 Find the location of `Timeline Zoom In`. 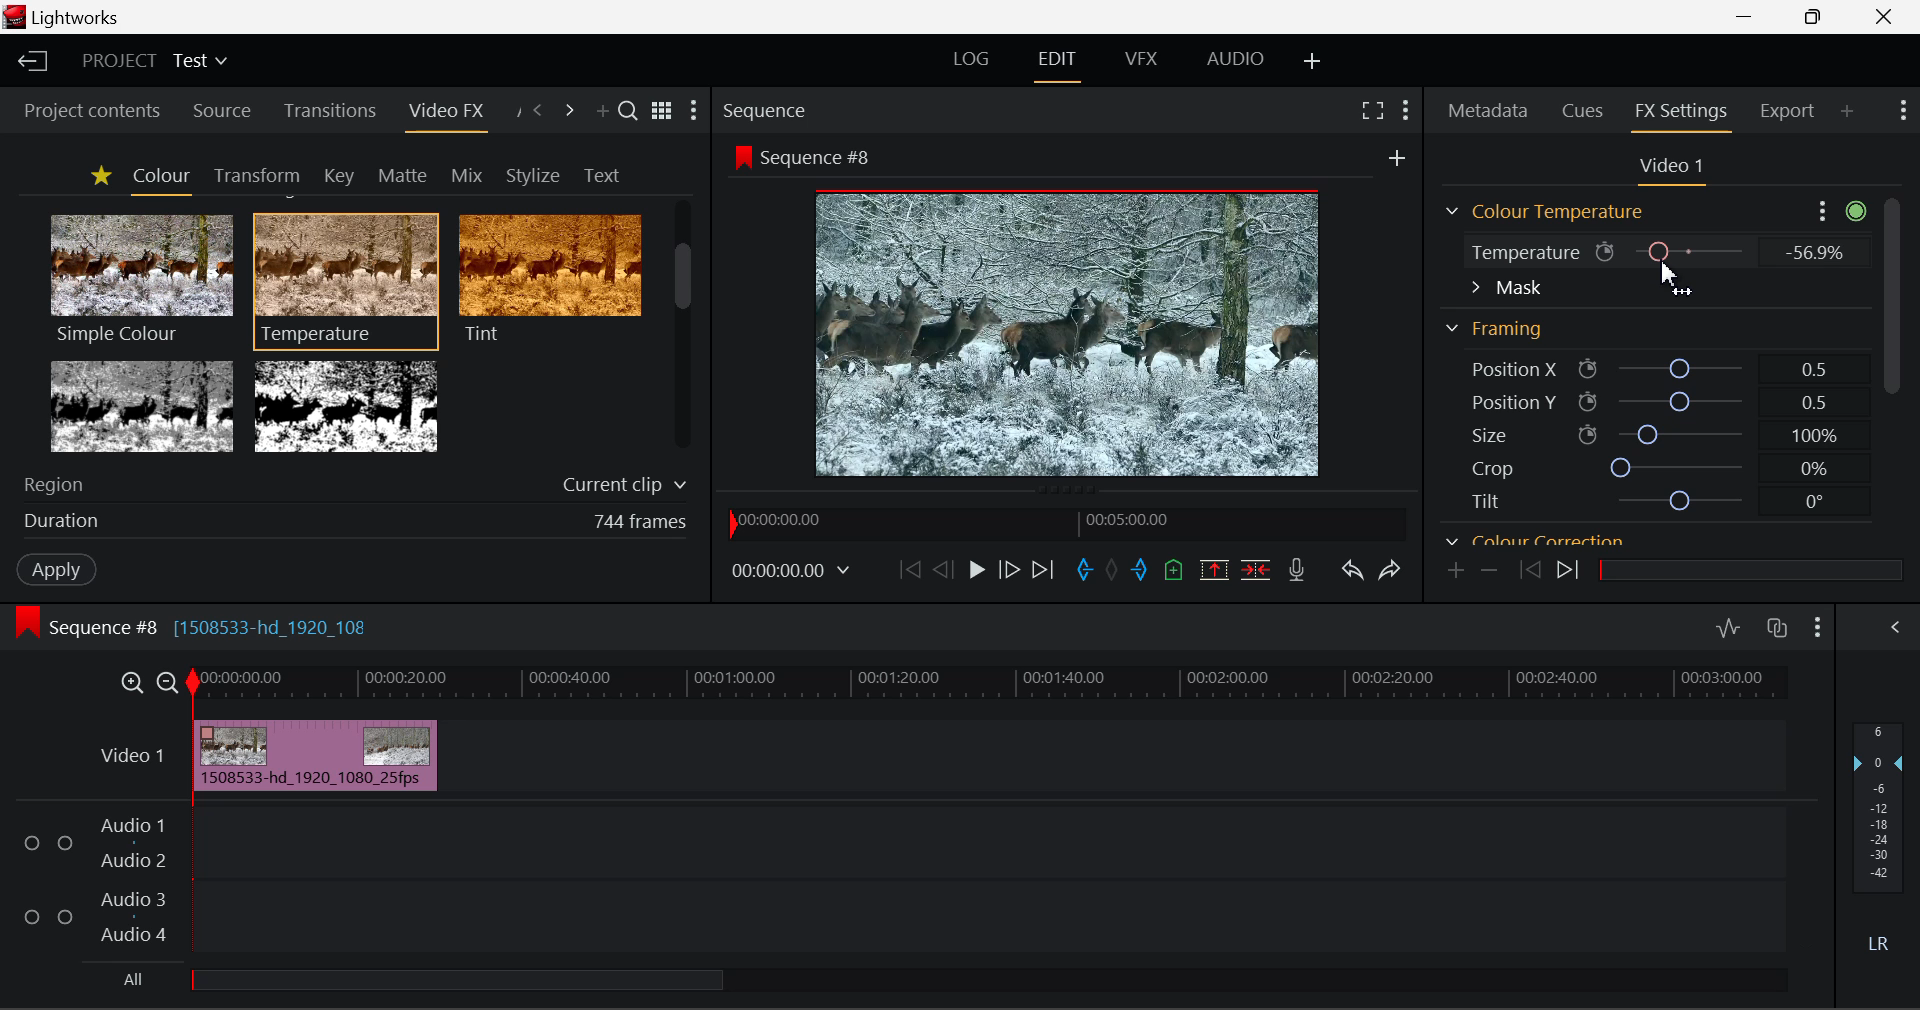

Timeline Zoom In is located at coordinates (134, 681).